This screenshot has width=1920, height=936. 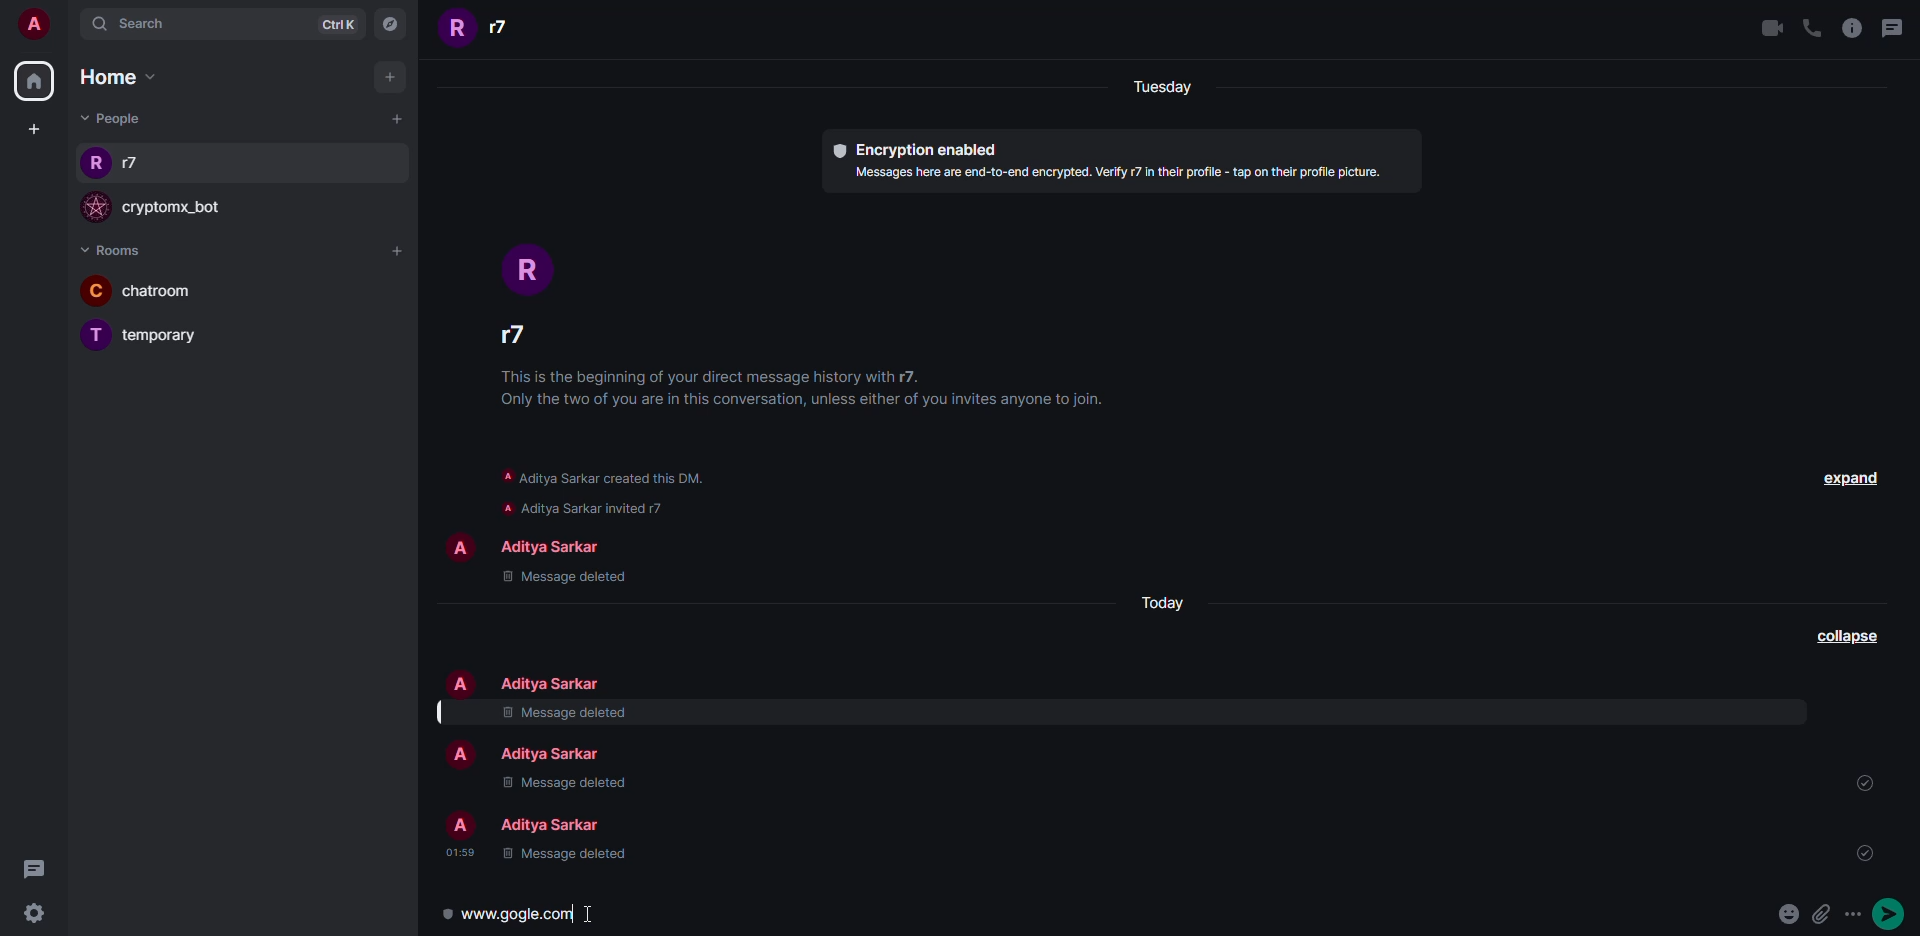 What do you see at coordinates (96, 208) in the screenshot?
I see `profile` at bounding box center [96, 208].